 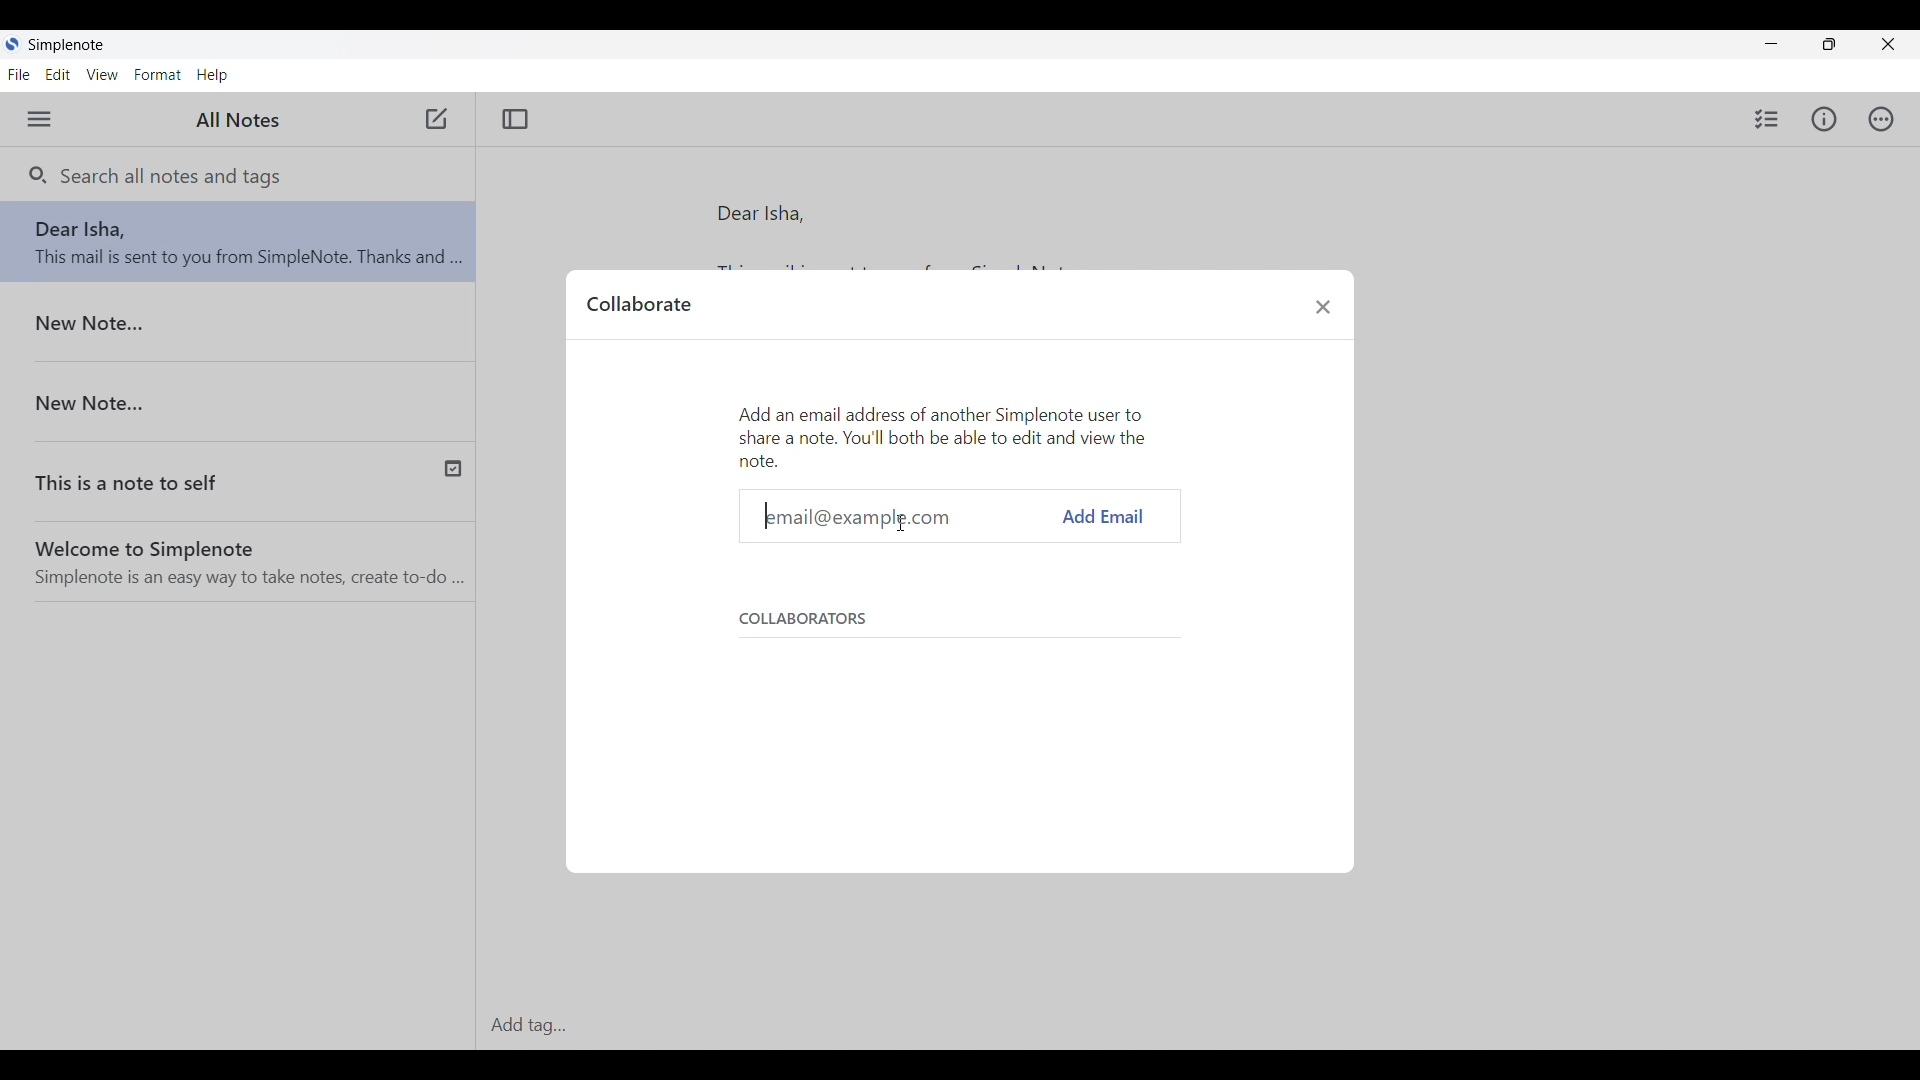 I want to click on Click to add new note, so click(x=435, y=119).